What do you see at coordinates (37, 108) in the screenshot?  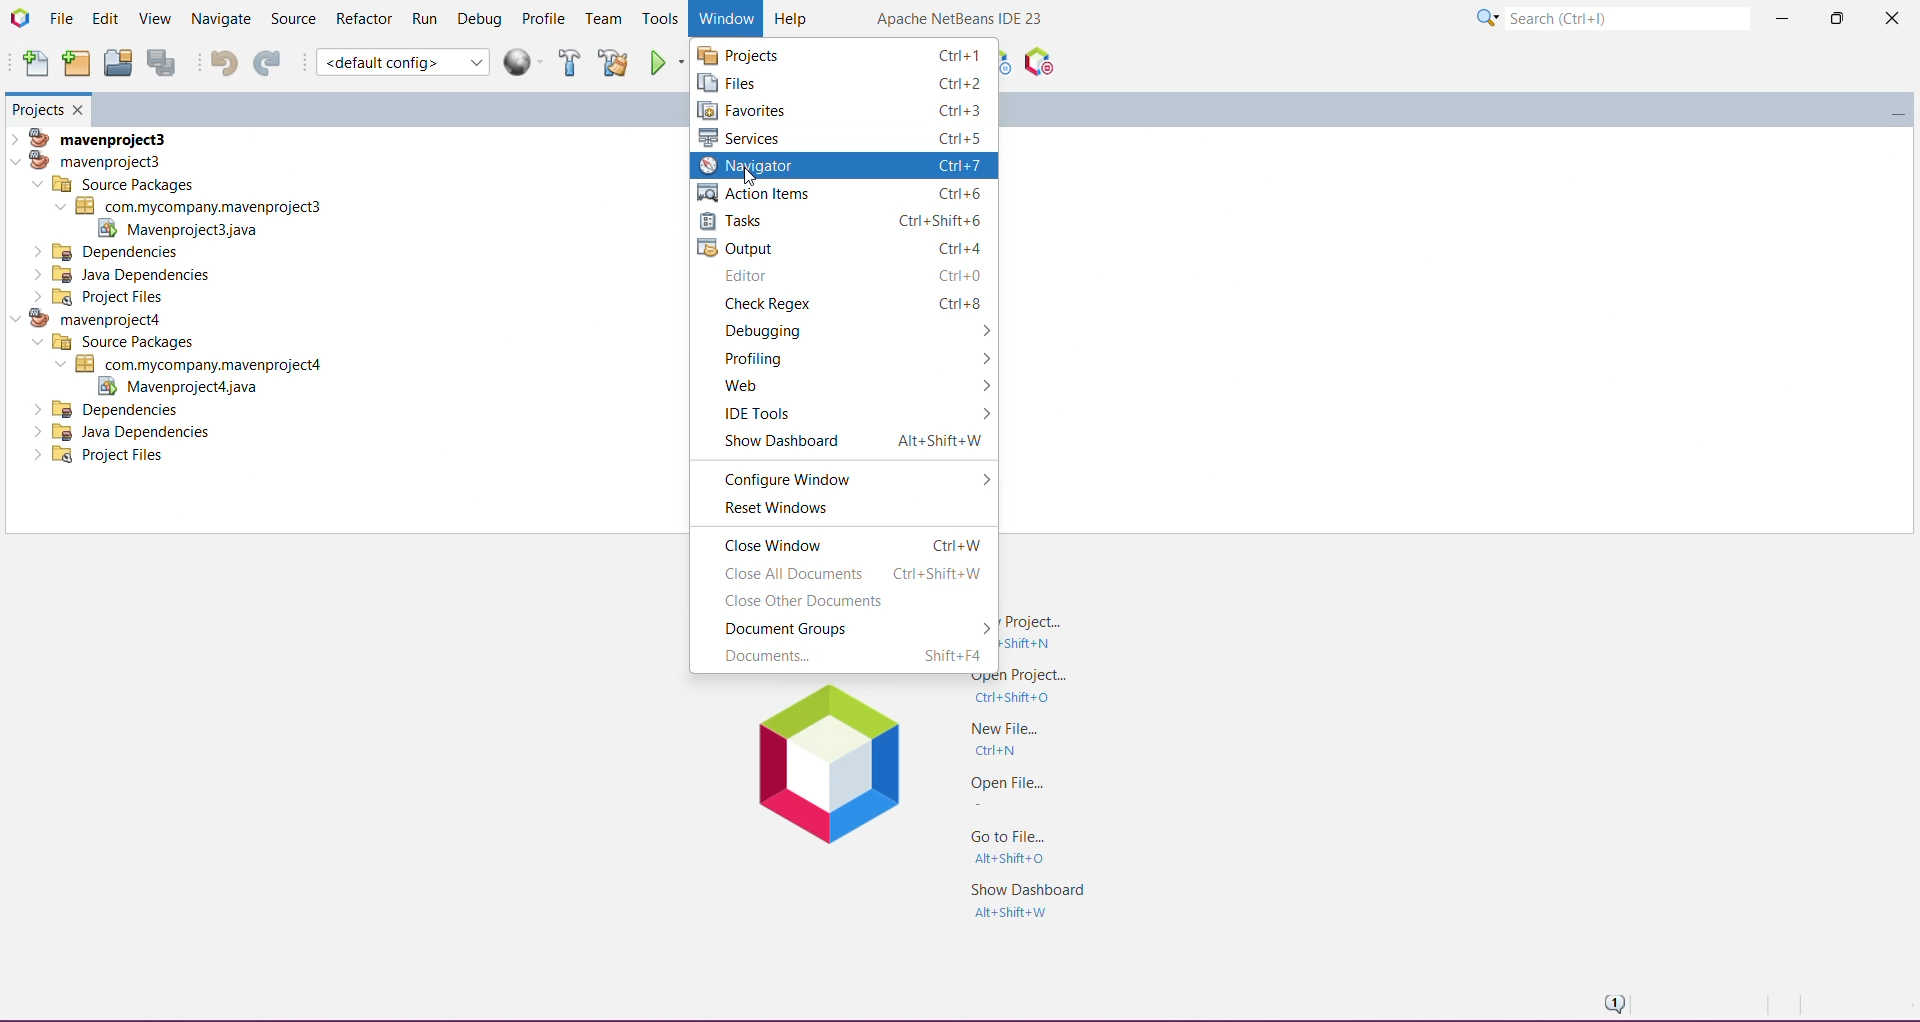 I see `Projects Window` at bounding box center [37, 108].